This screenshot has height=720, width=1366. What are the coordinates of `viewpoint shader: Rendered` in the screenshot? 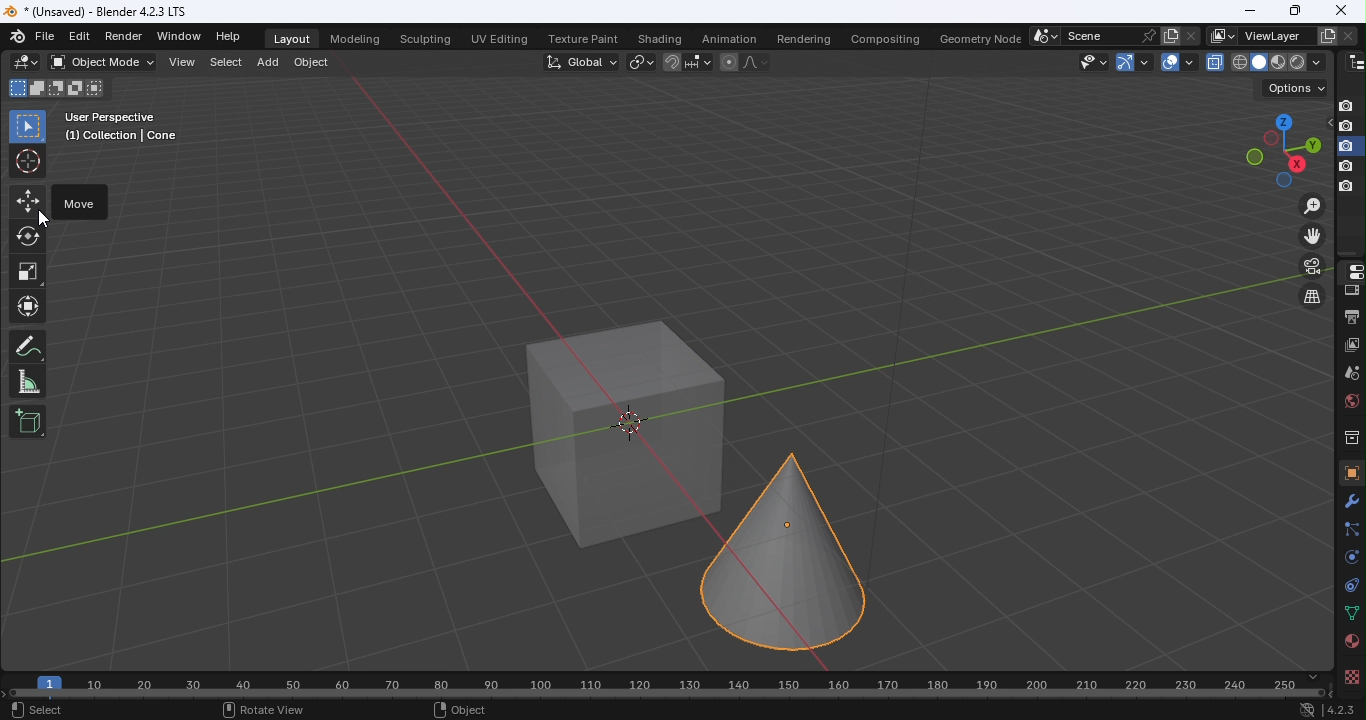 It's located at (1296, 61).